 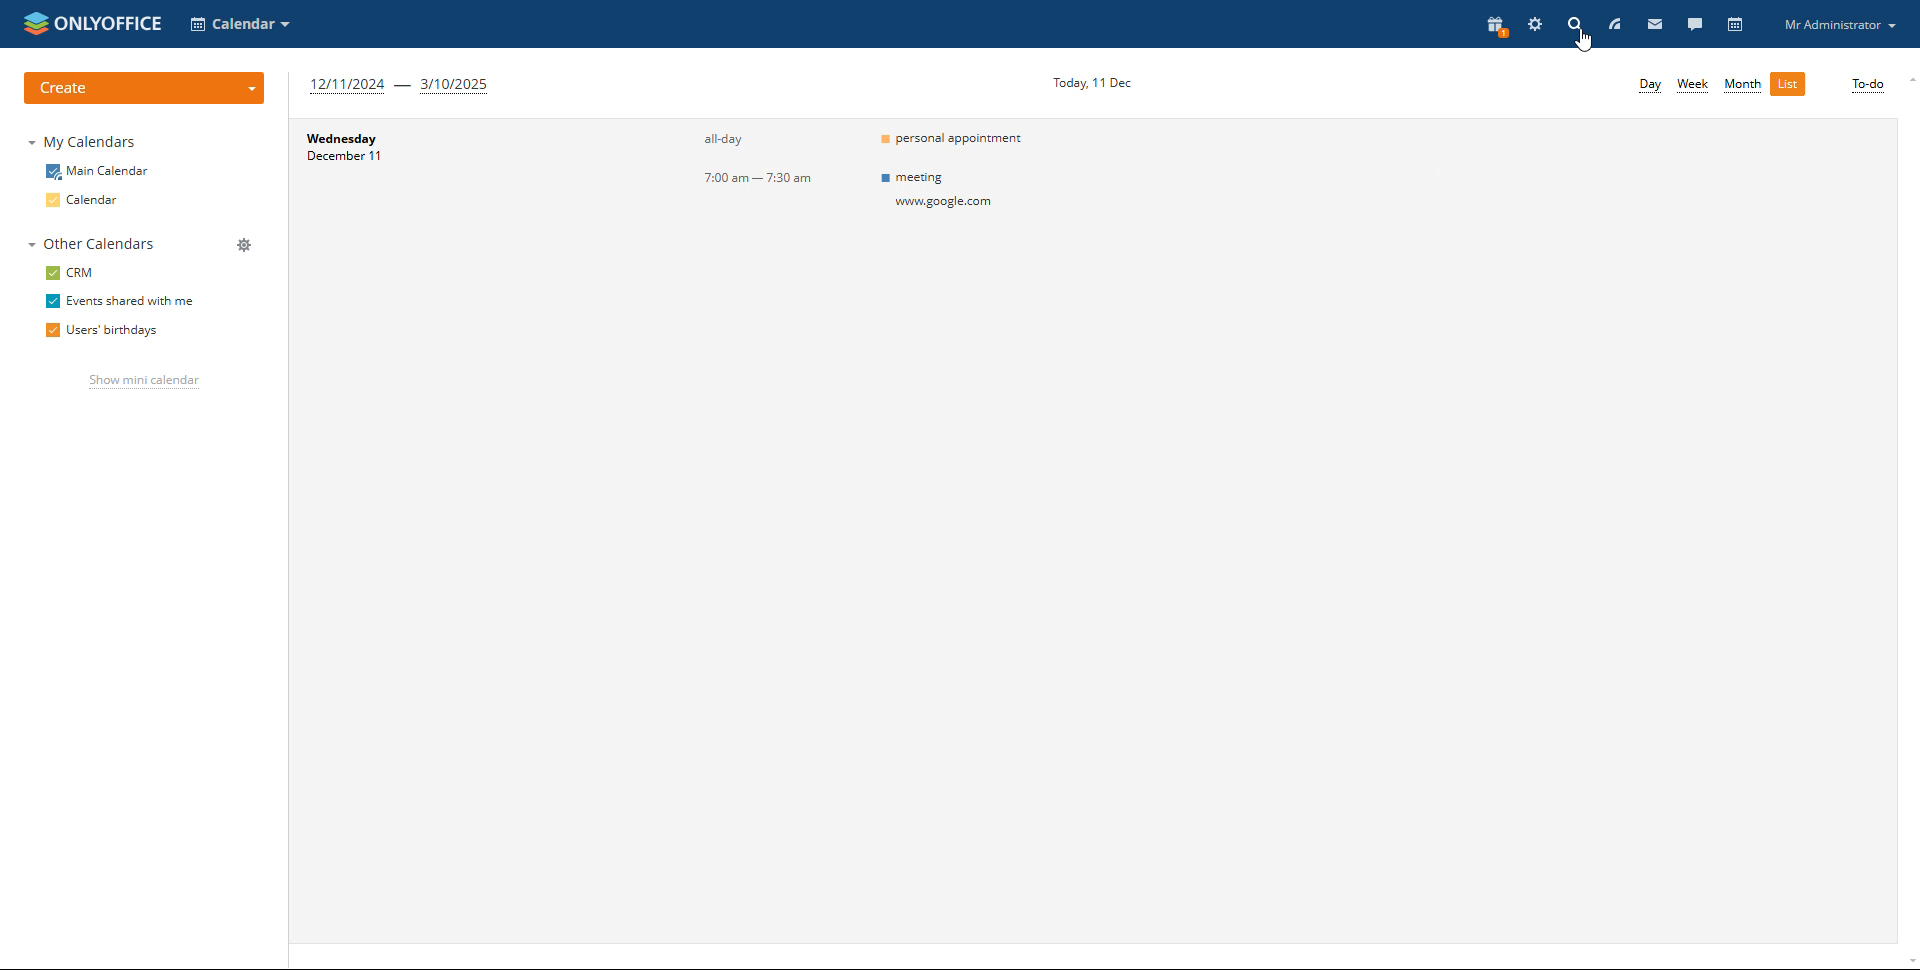 What do you see at coordinates (1574, 24) in the screenshot?
I see `search` at bounding box center [1574, 24].